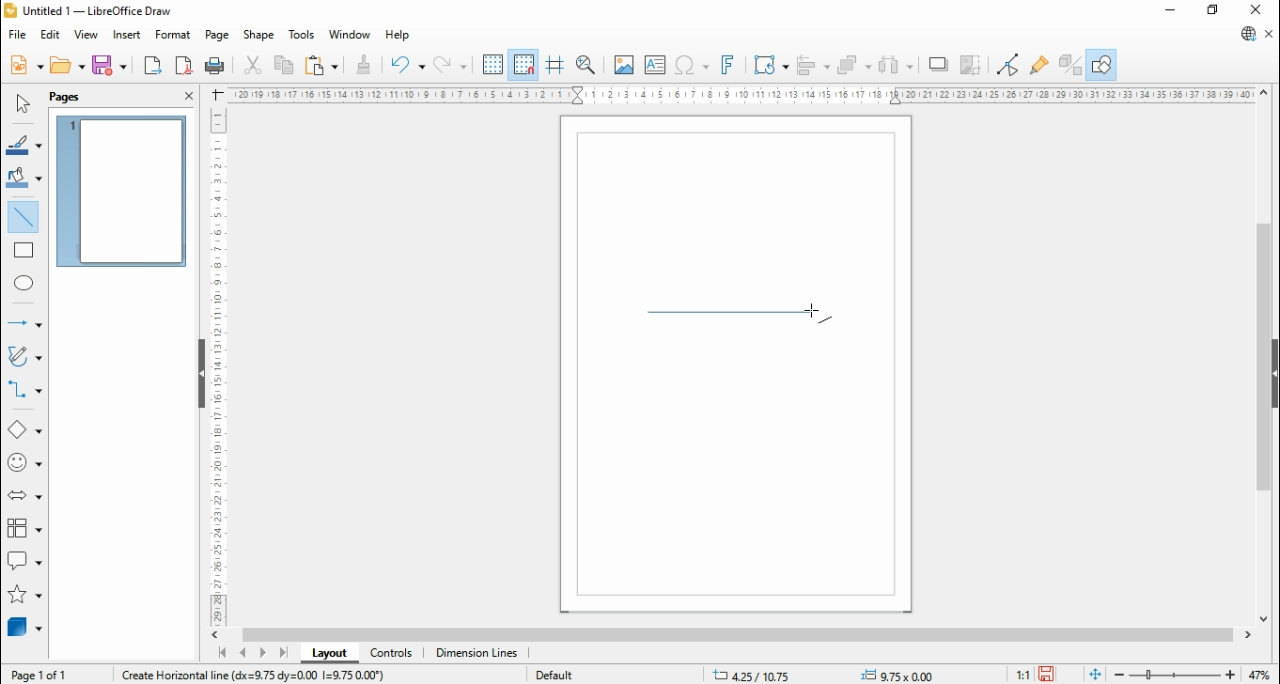 The height and width of the screenshot is (684, 1280). What do you see at coordinates (285, 65) in the screenshot?
I see `copy` at bounding box center [285, 65].